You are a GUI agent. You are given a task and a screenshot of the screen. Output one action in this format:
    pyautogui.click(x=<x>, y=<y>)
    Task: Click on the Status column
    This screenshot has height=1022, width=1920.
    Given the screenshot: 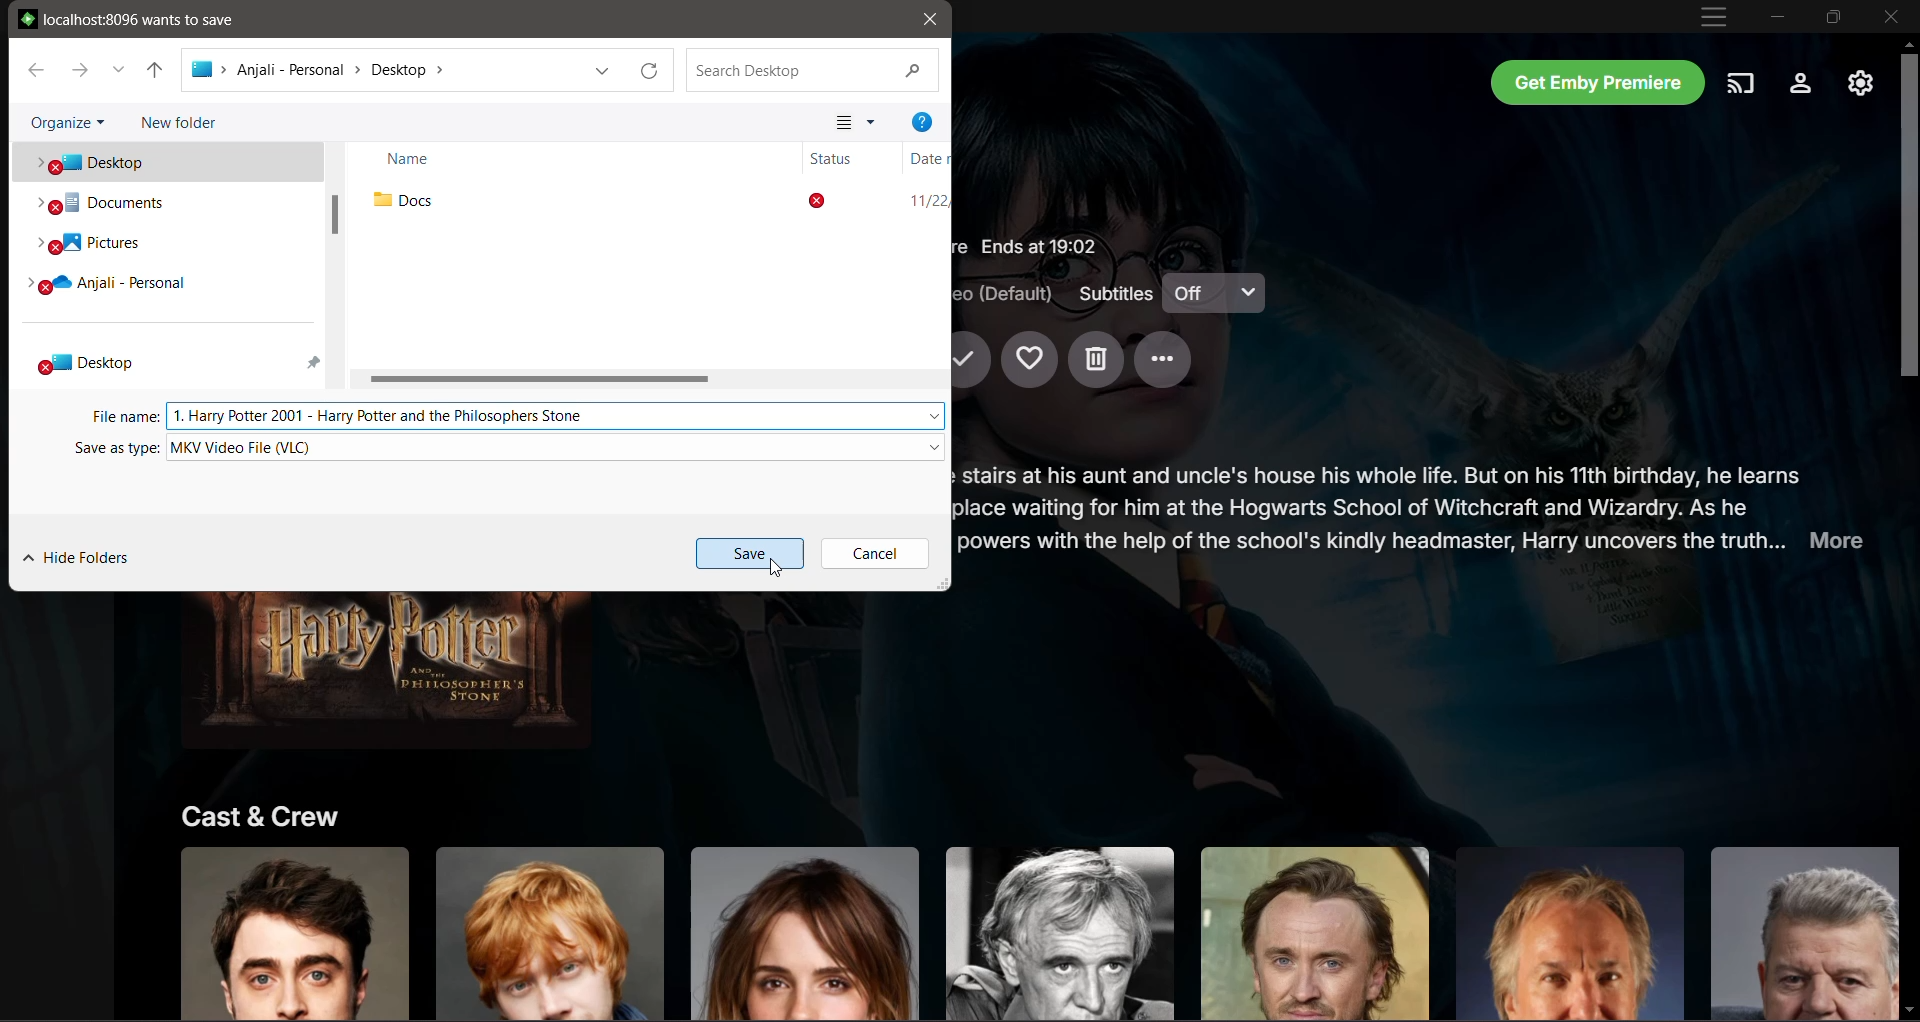 What is the action you would take?
    pyautogui.click(x=843, y=158)
    